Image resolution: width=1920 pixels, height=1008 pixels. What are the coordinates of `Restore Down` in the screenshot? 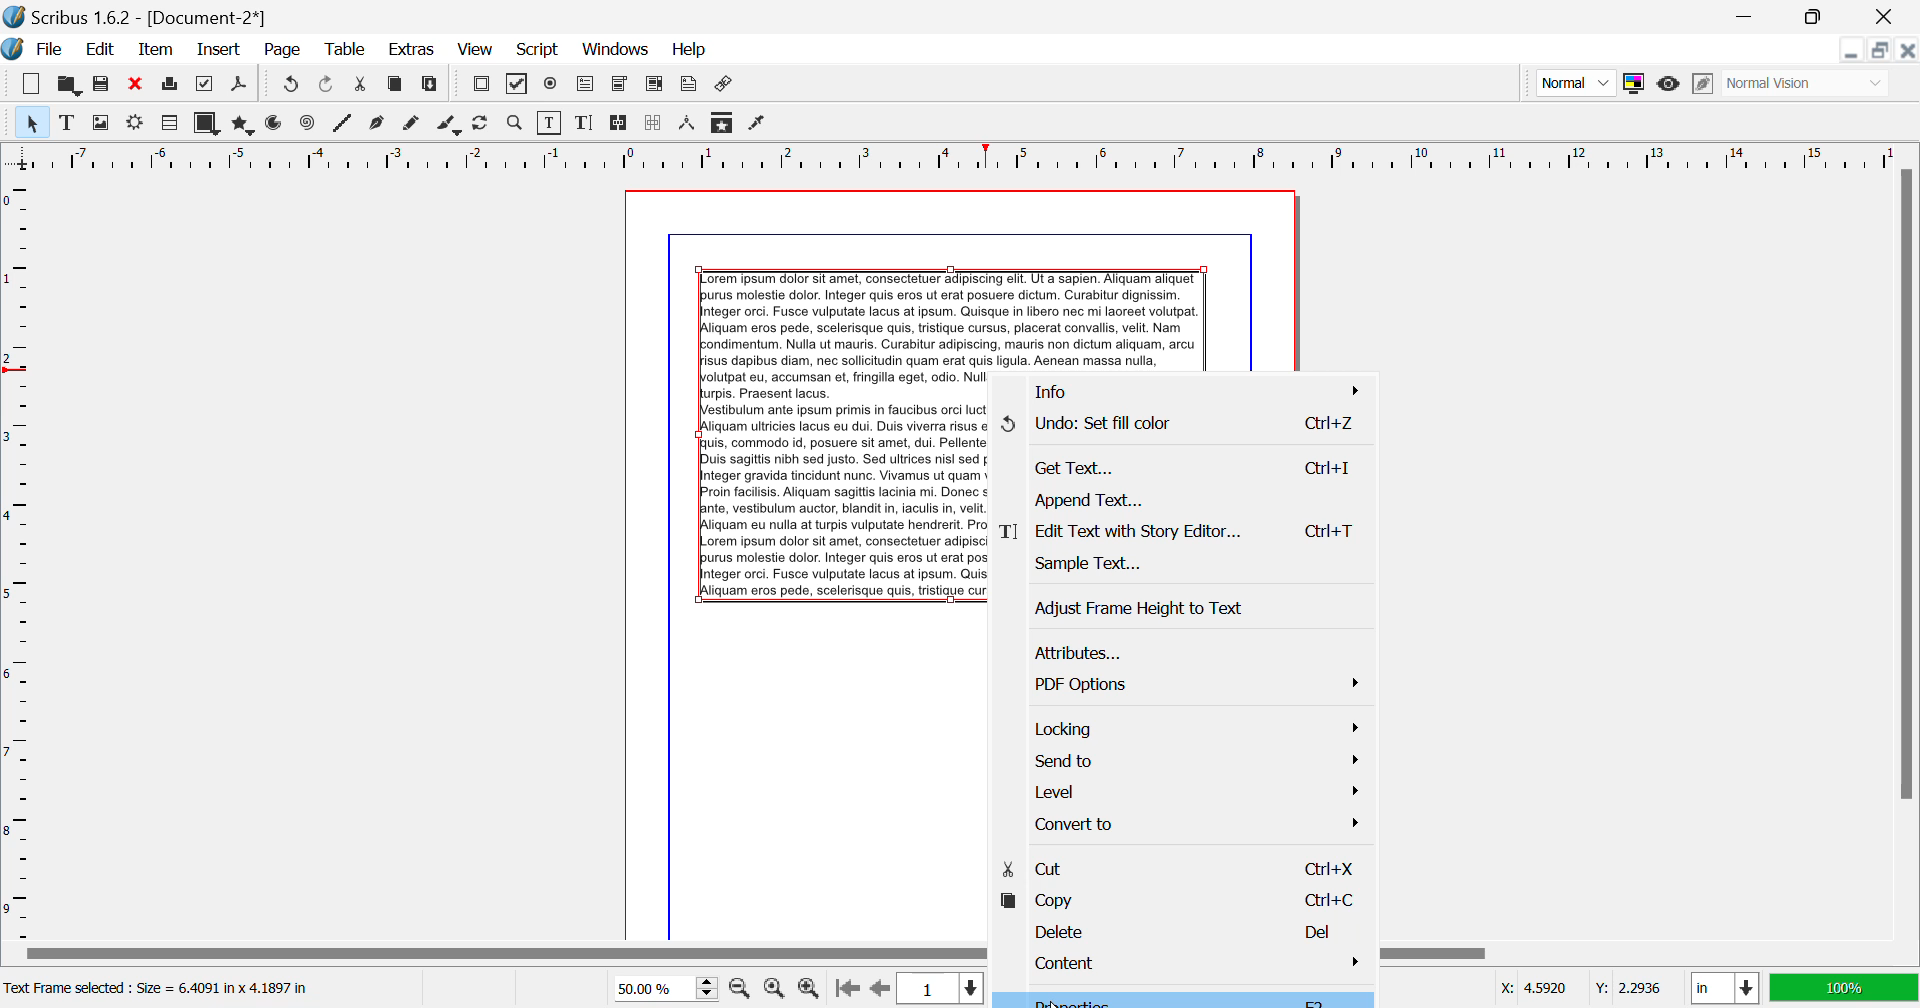 It's located at (1853, 50).